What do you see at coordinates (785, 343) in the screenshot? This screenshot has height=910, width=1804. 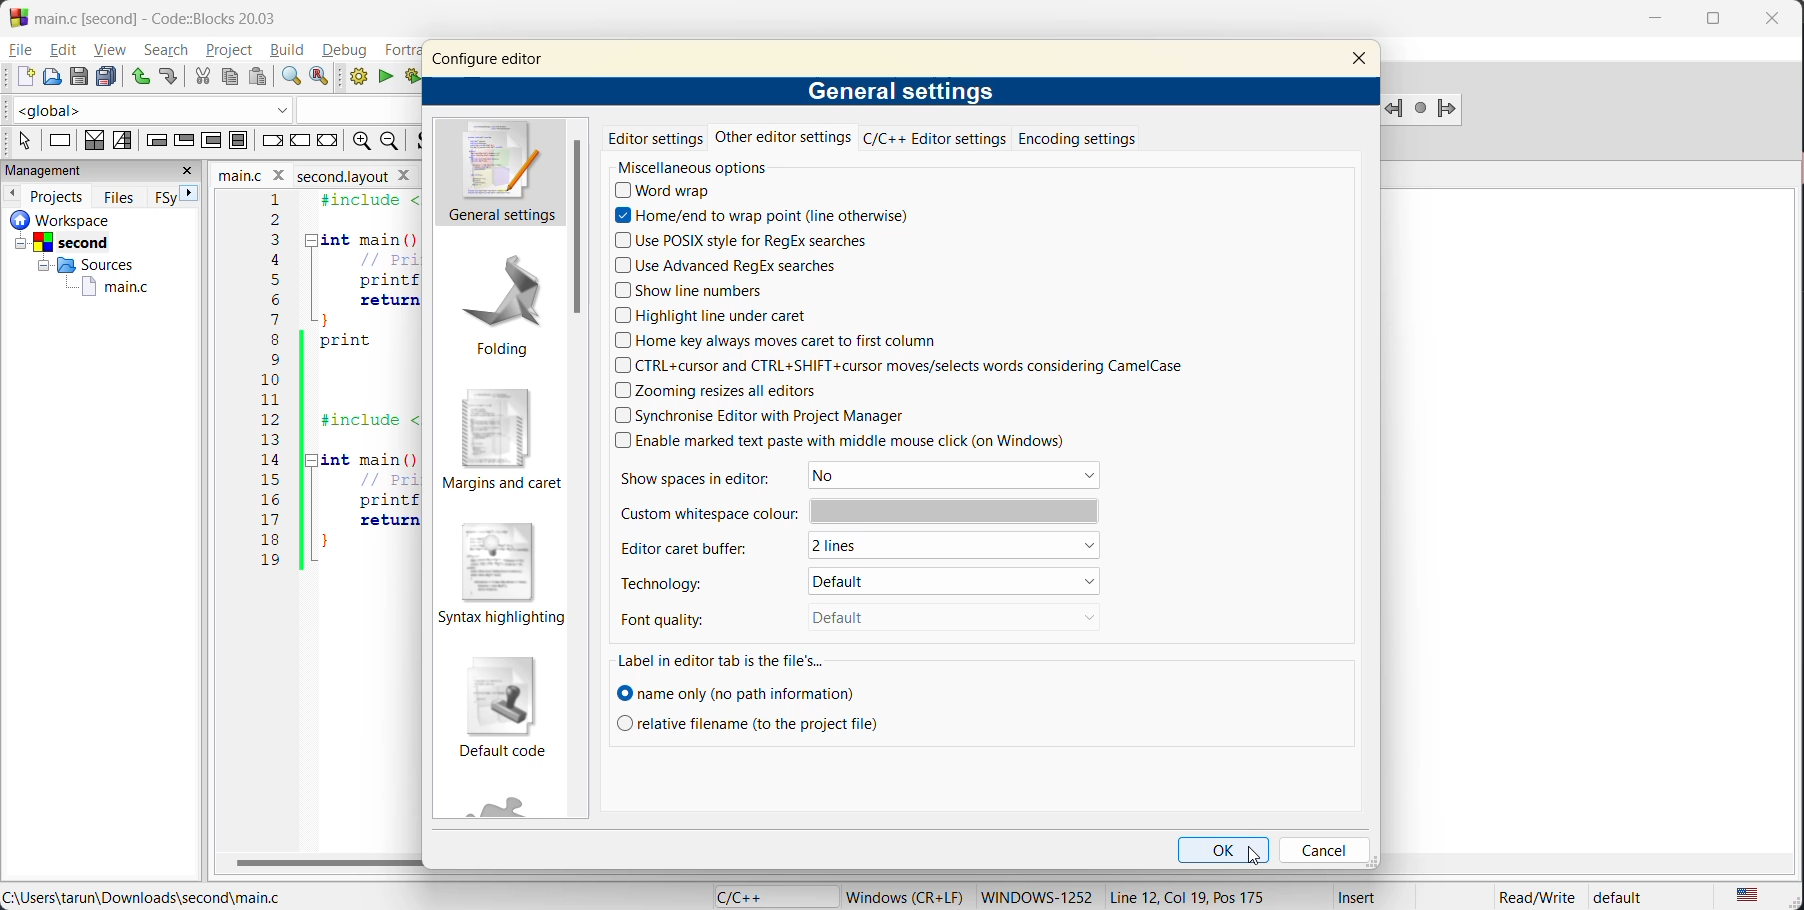 I see `home key always moves caret to first  column` at bounding box center [785, 343].